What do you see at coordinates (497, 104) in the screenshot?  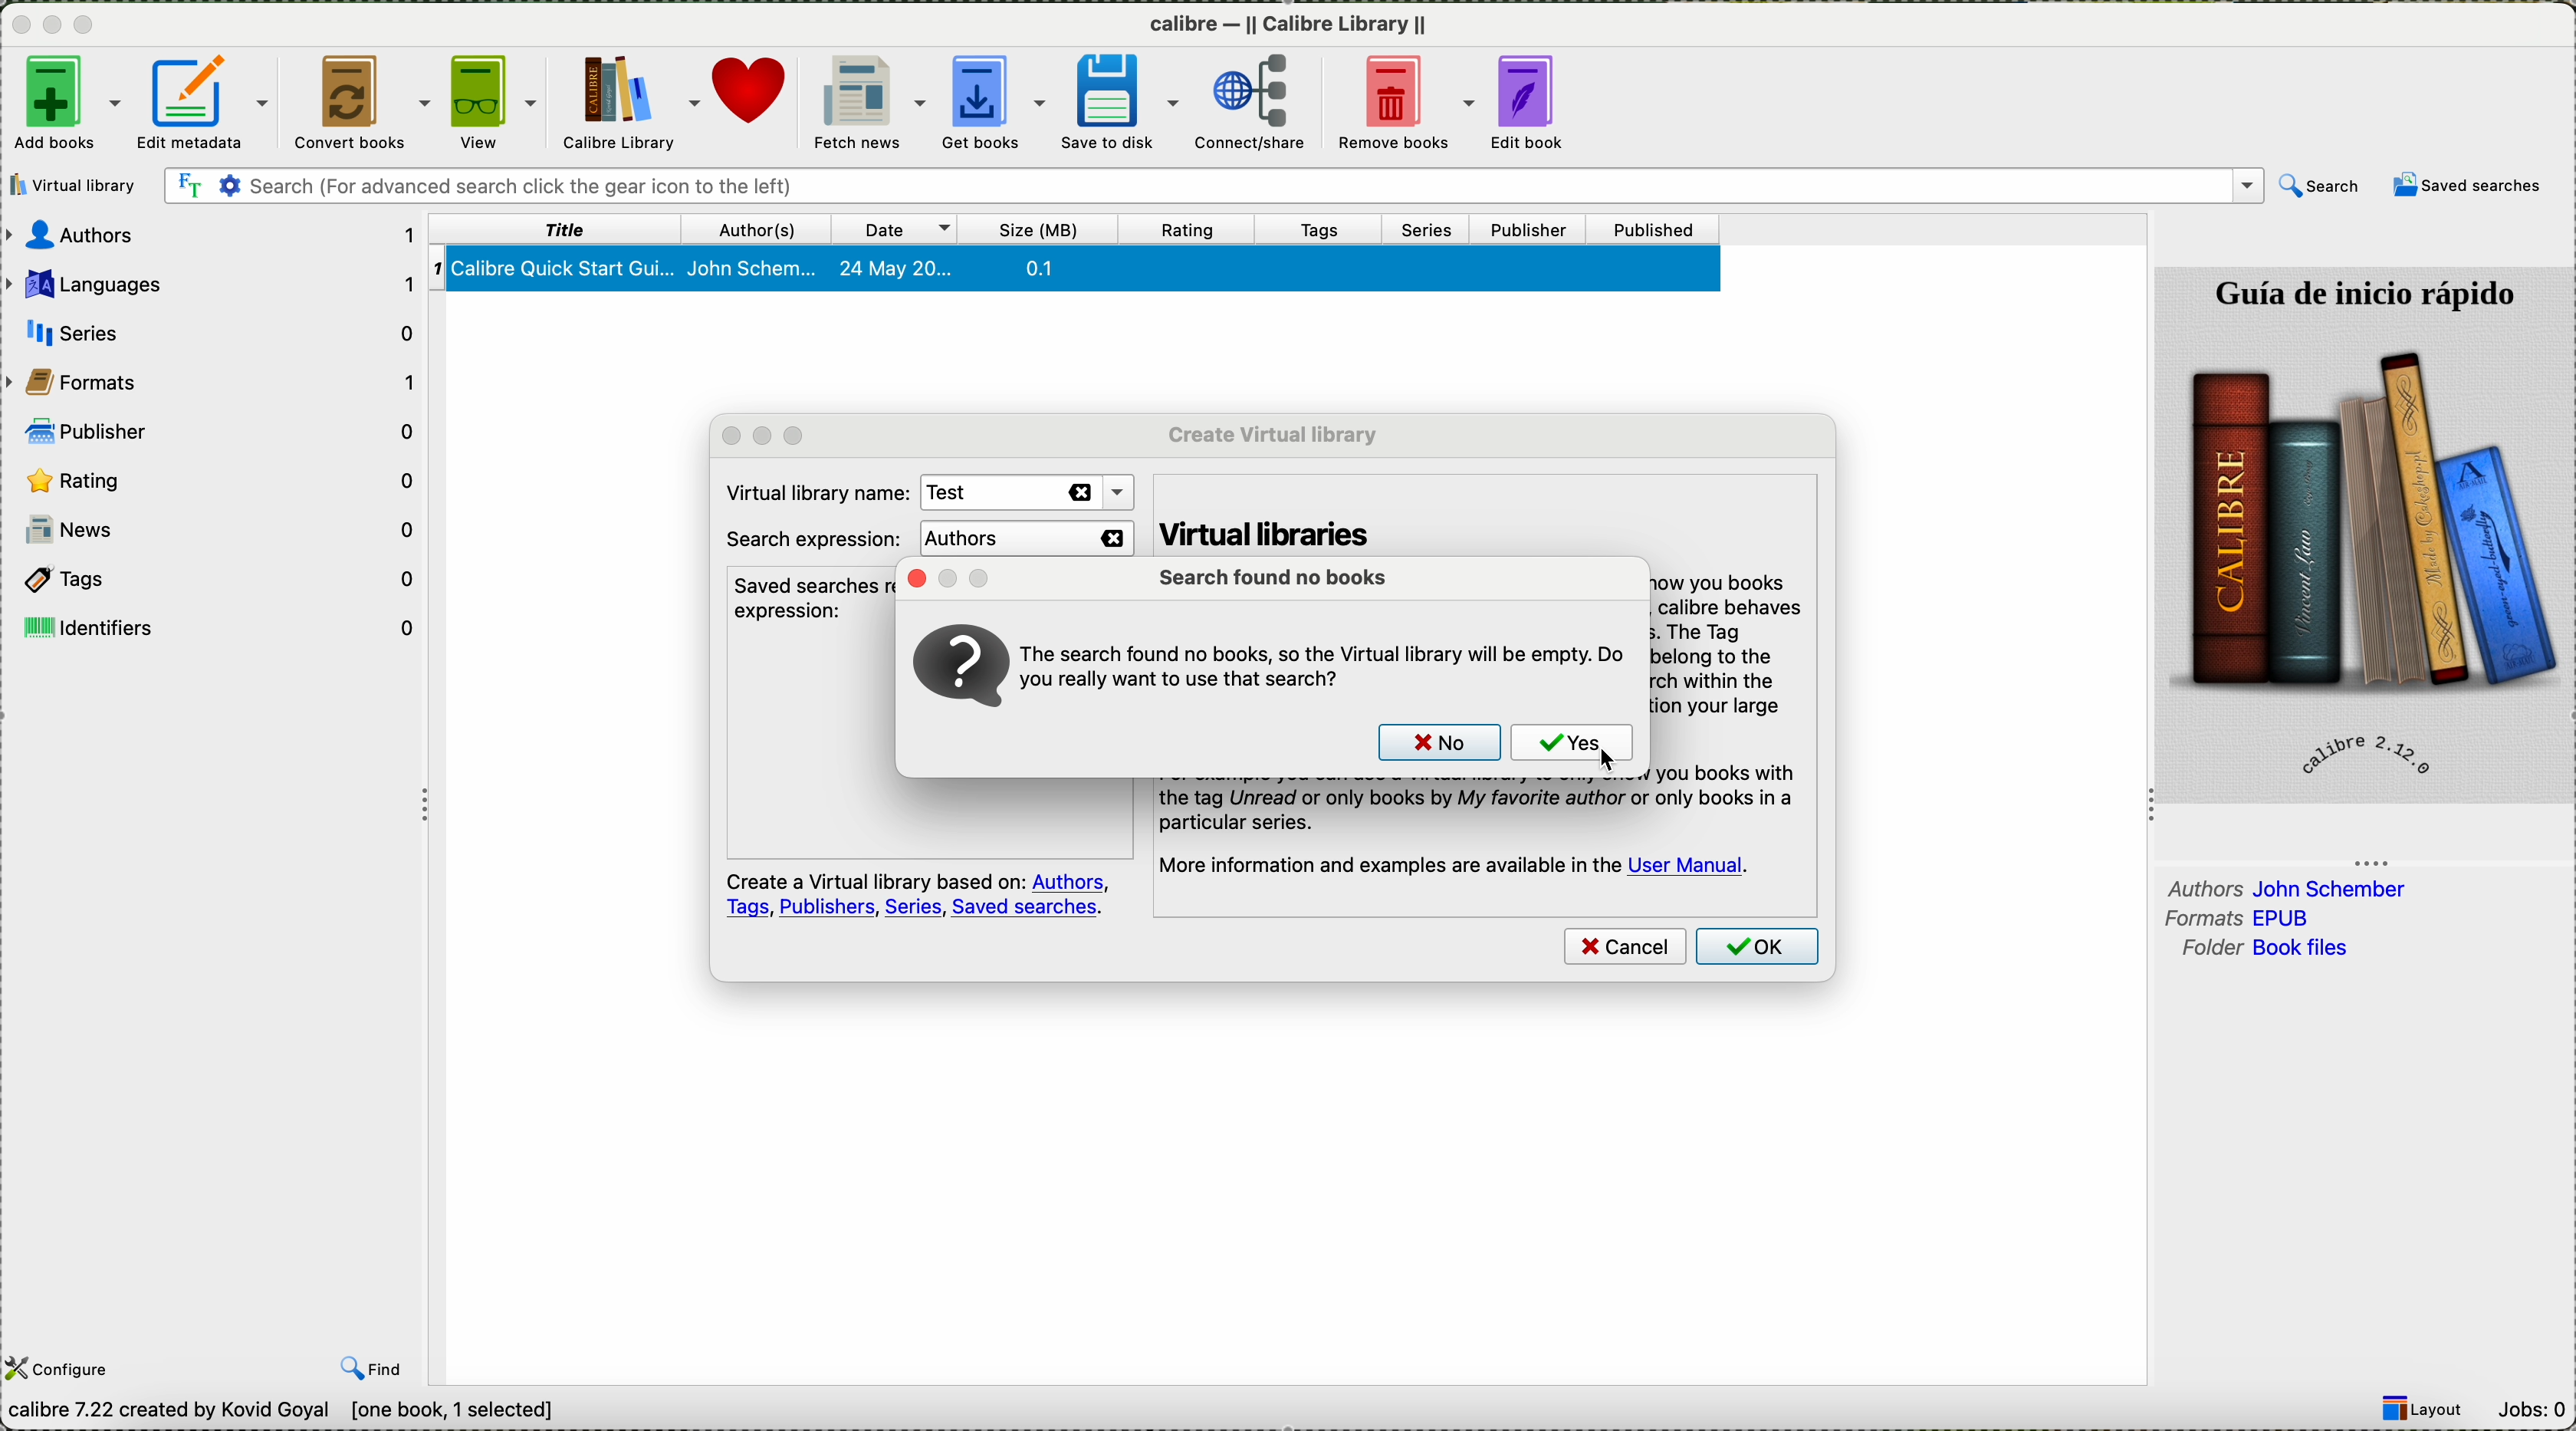 I see `view` at bounding box center [497, 104].